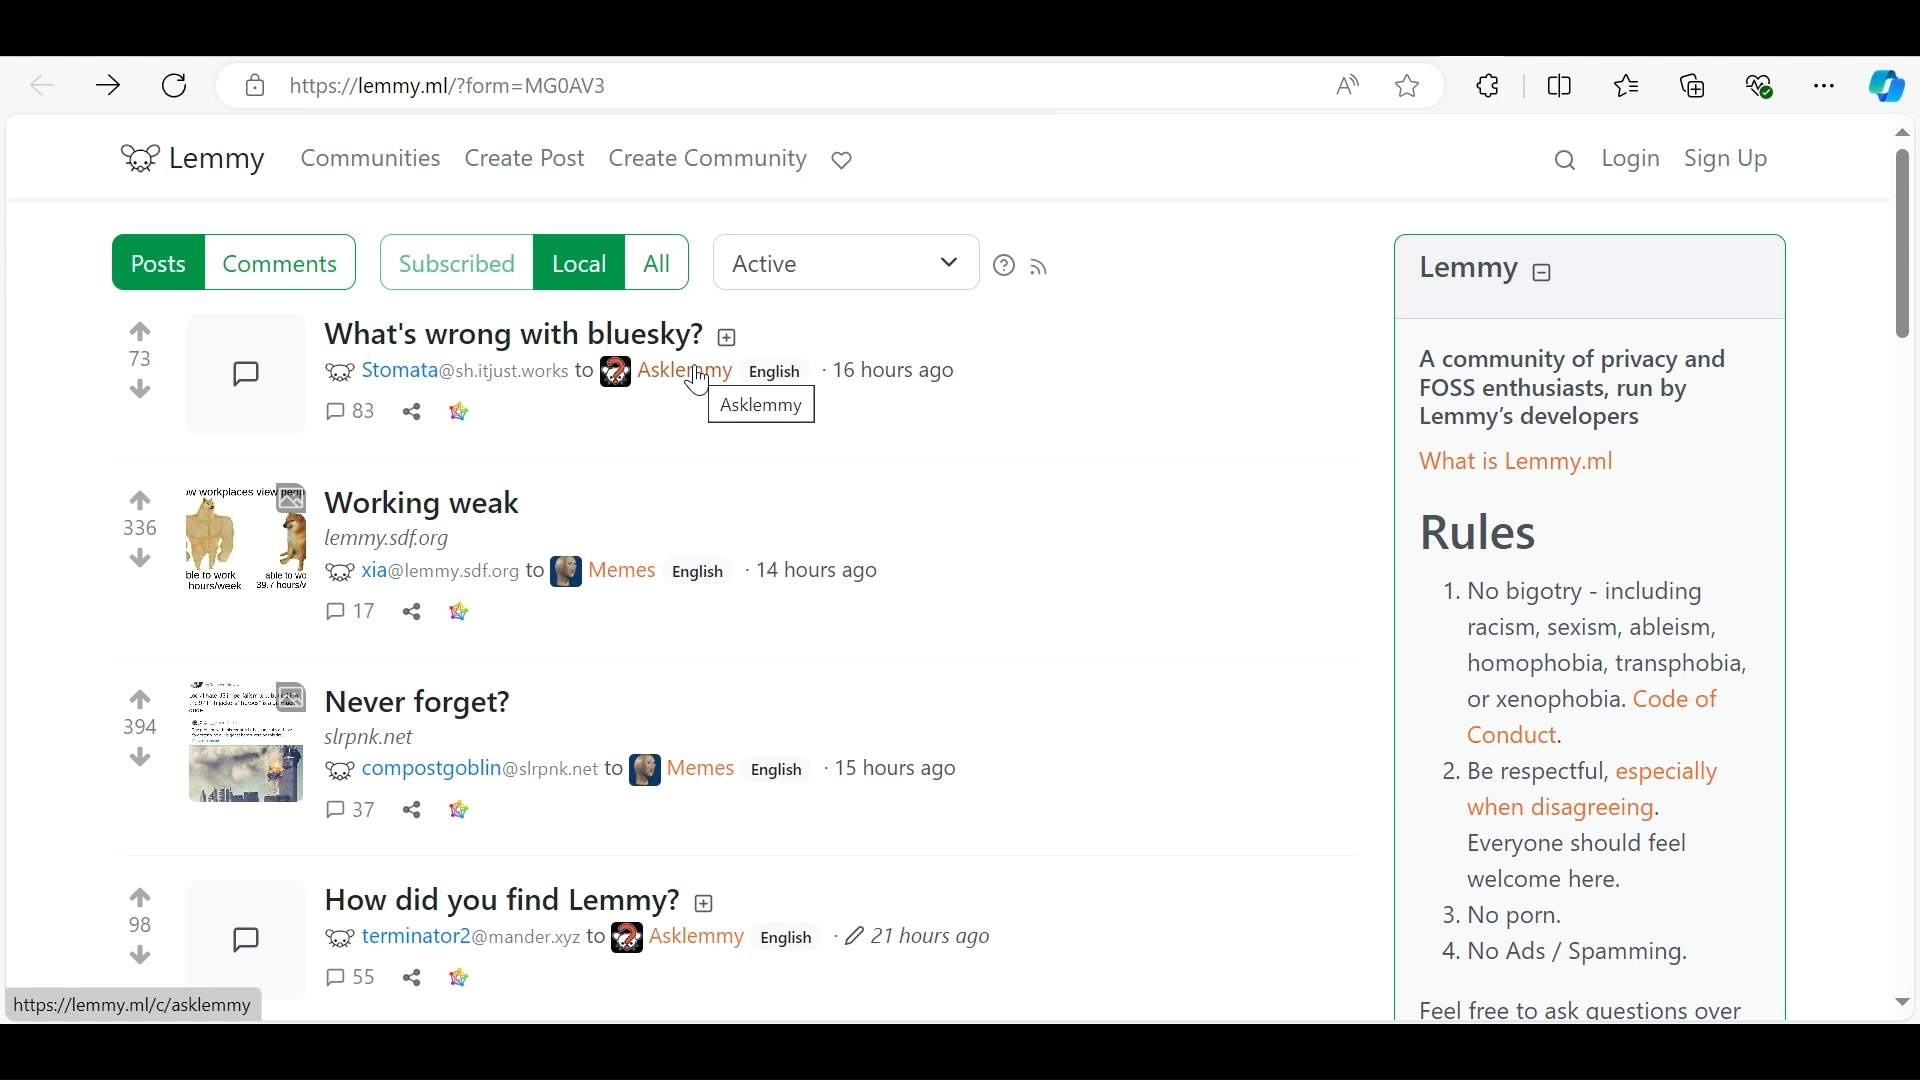  What do you see at coordinates (133, 1006) in the screenshot?
I see `` at bounding box center [133, 1006].